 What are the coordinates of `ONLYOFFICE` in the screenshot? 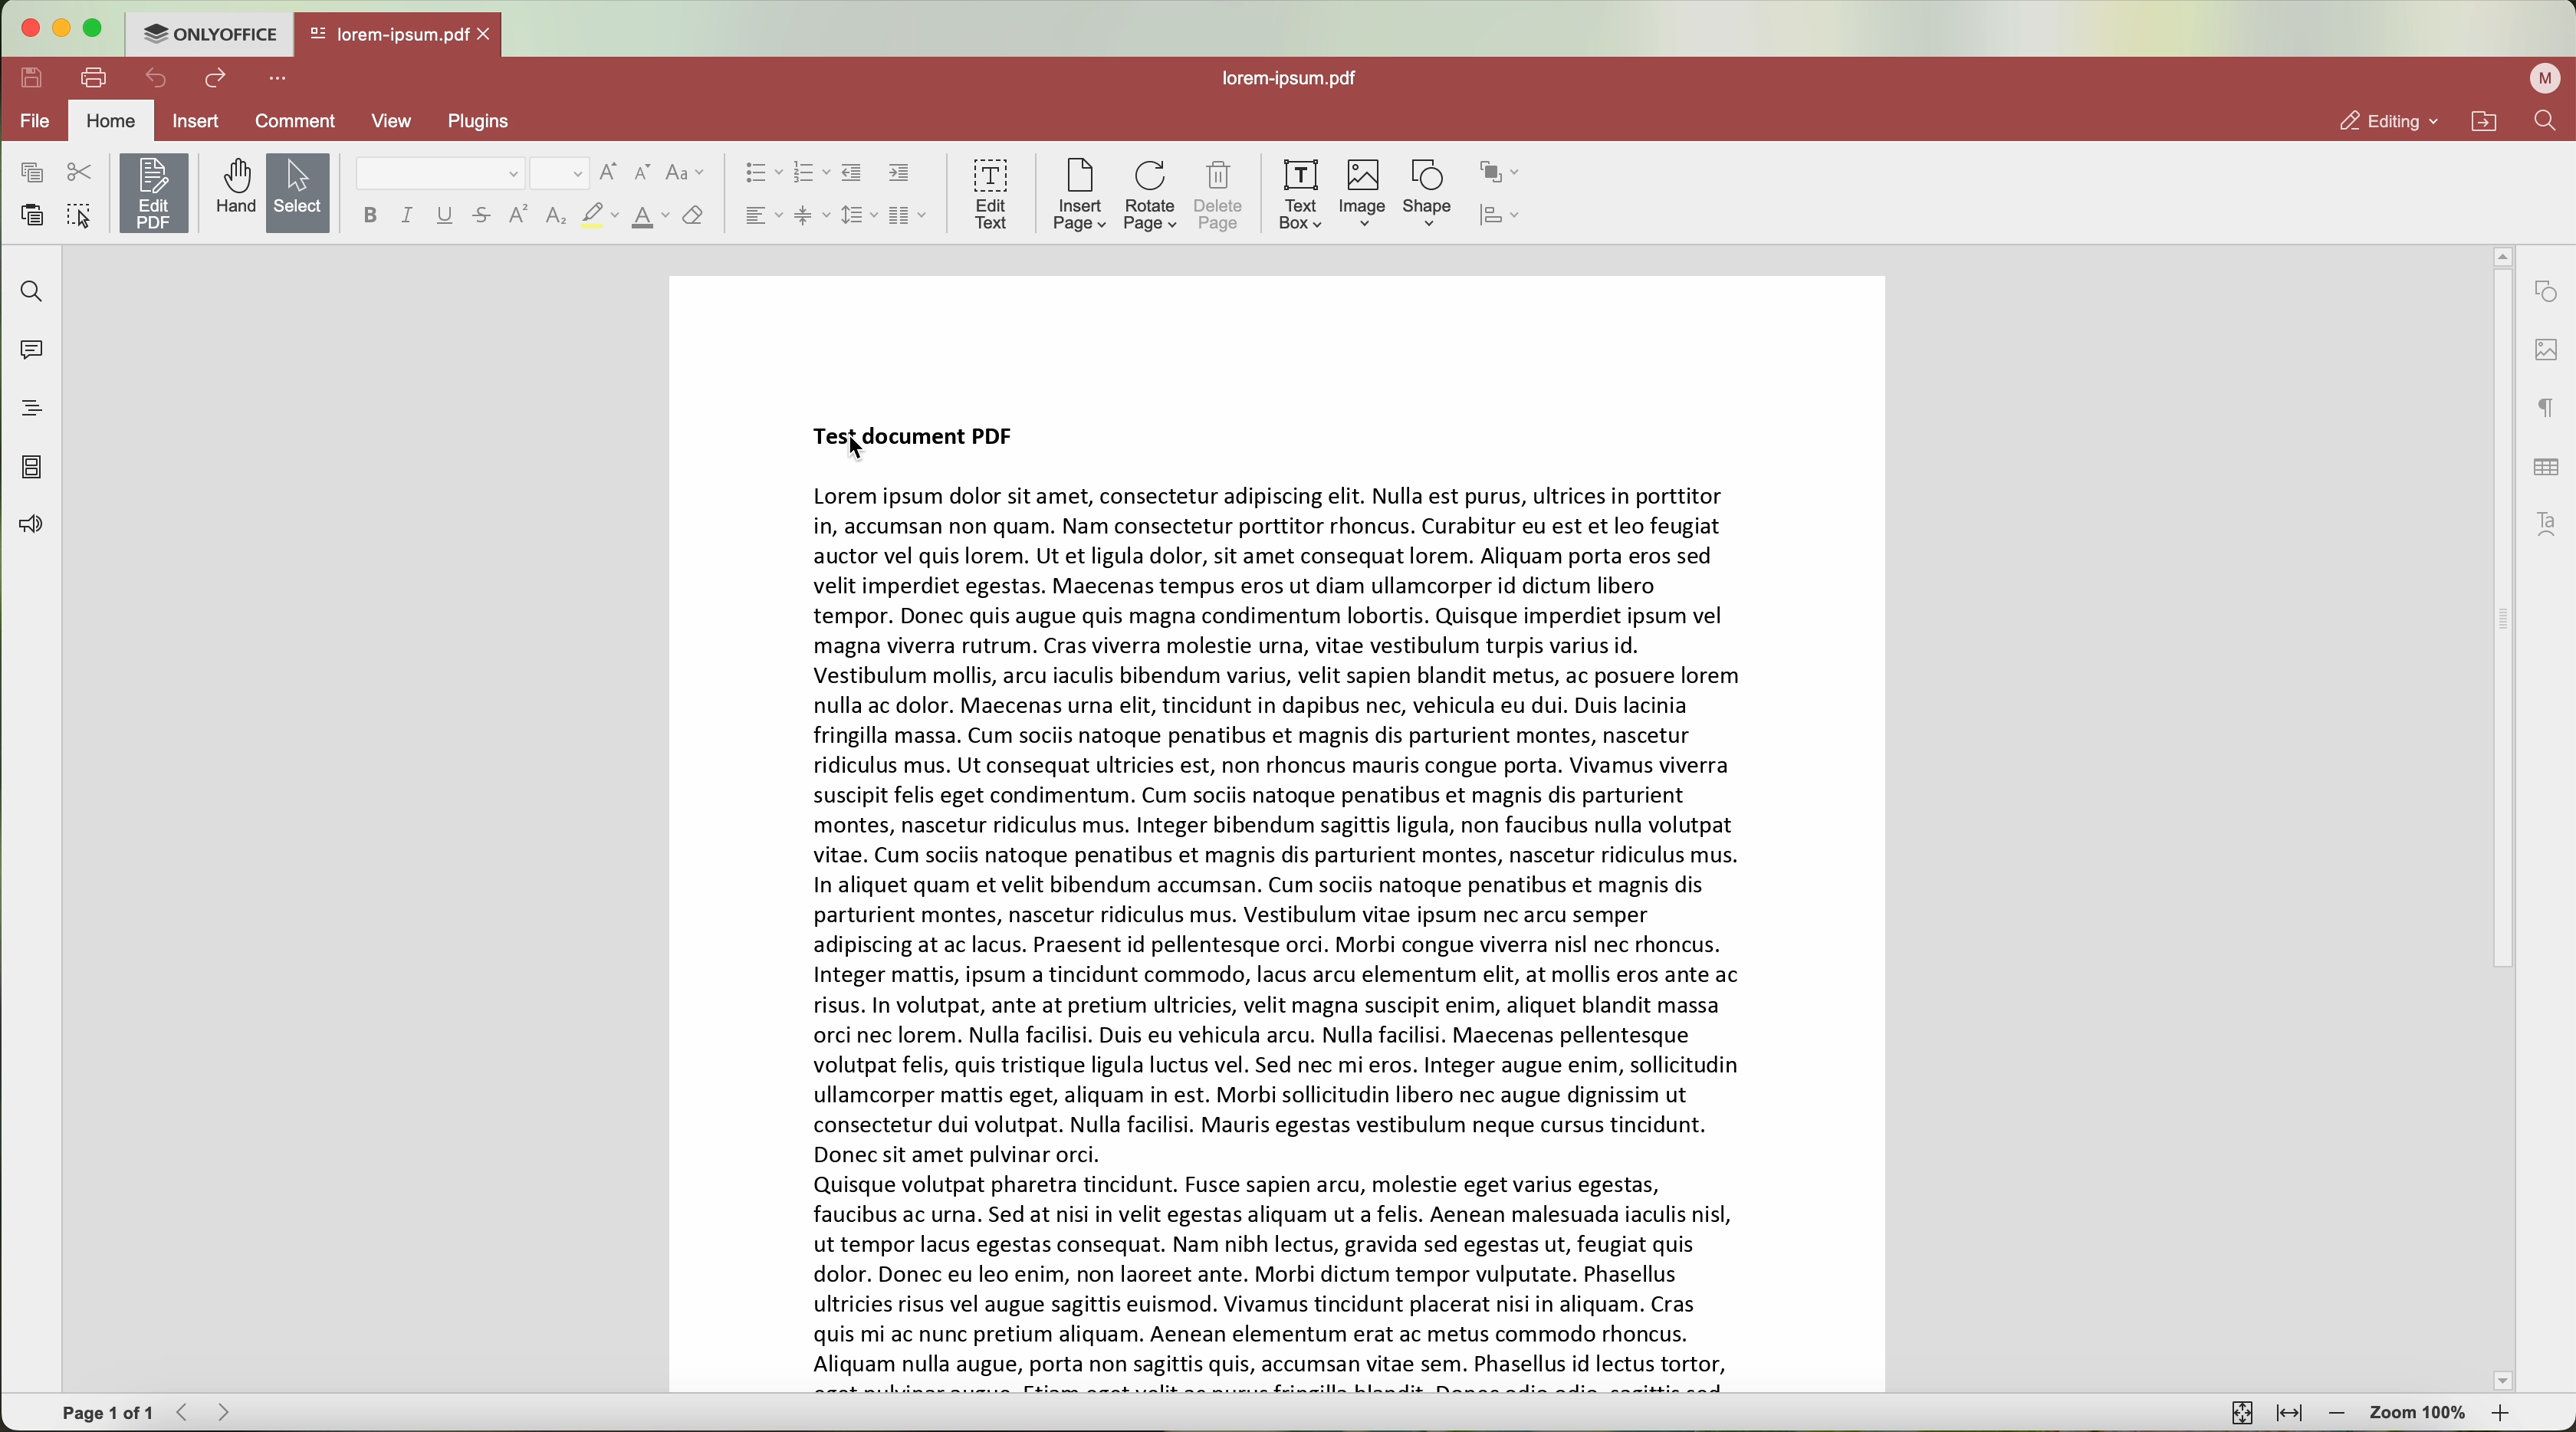 It's located at (208, 33).